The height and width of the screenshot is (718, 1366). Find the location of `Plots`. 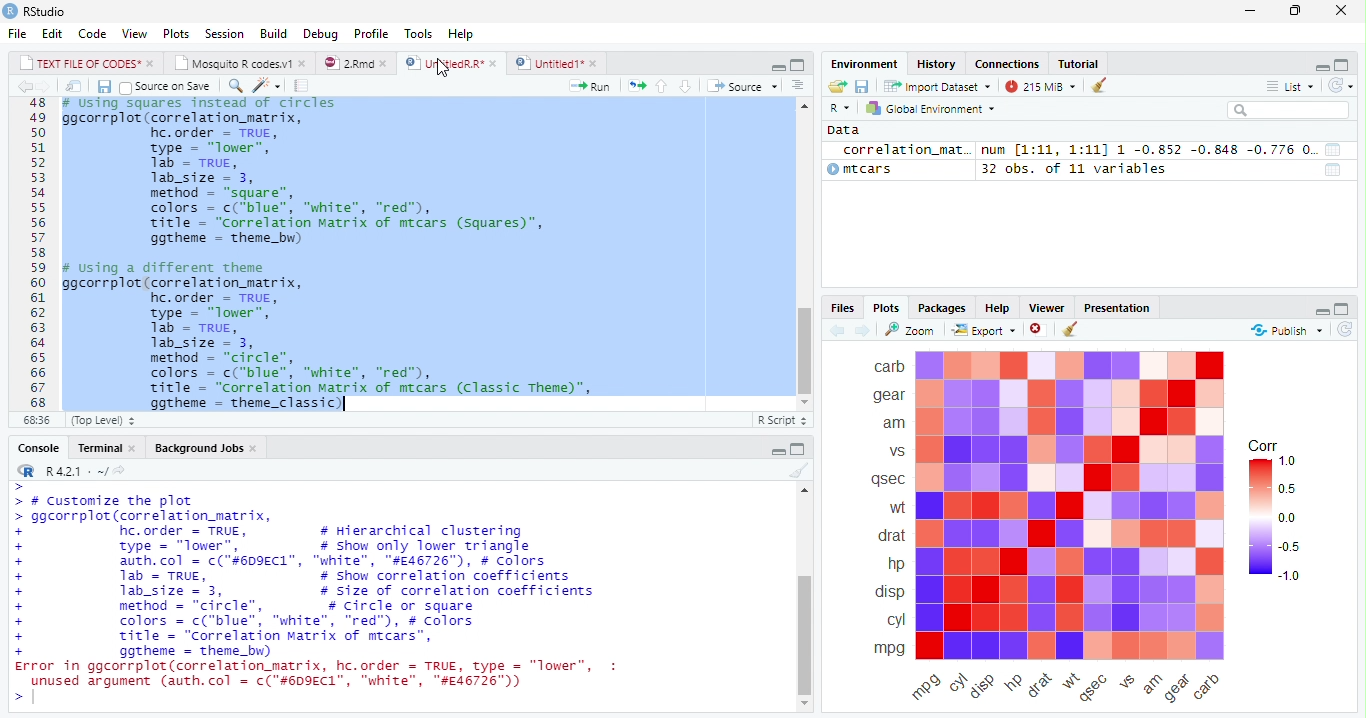

Plots is located at coordinates (176, 34).